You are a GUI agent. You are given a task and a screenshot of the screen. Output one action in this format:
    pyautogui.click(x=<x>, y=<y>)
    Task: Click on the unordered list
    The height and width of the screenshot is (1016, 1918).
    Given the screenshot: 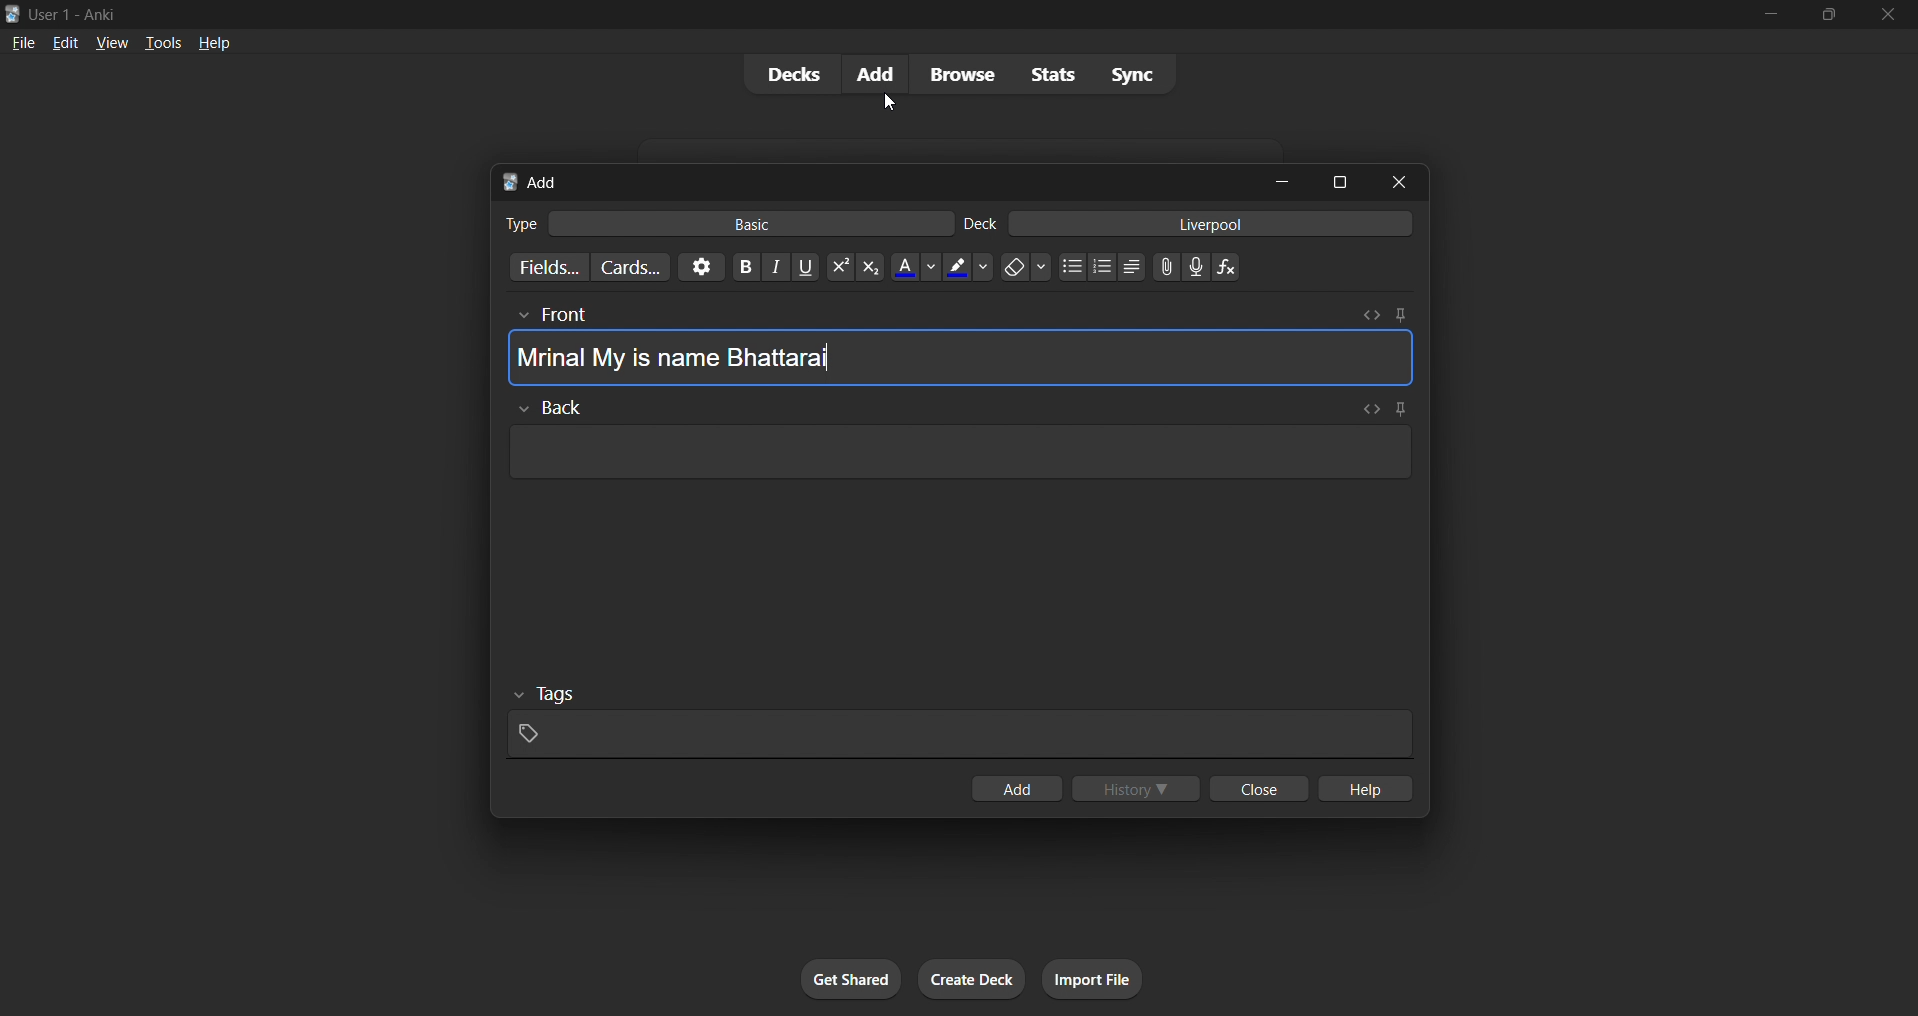 What is the action you would take?
    pyautogui.click(x=1069, y=267)
    